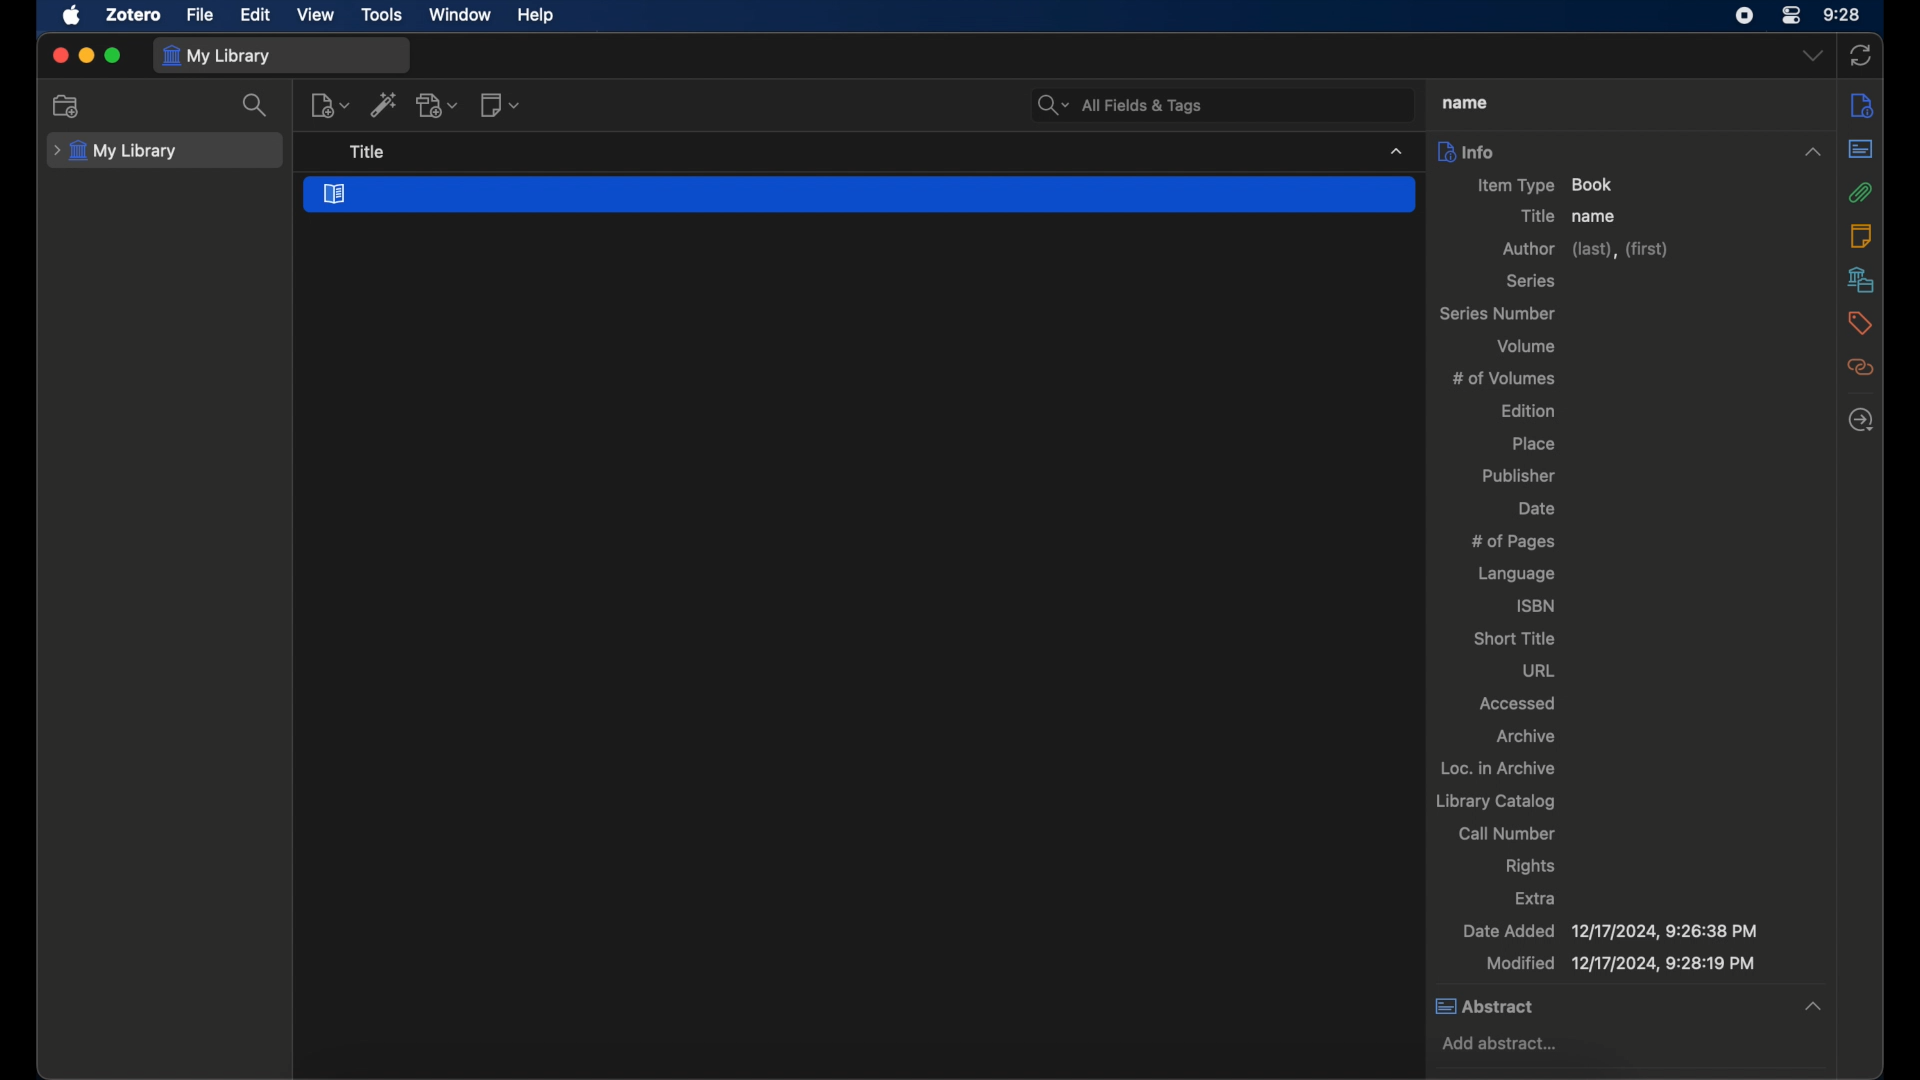  I want to click on library catalog, so click(1495, 802).